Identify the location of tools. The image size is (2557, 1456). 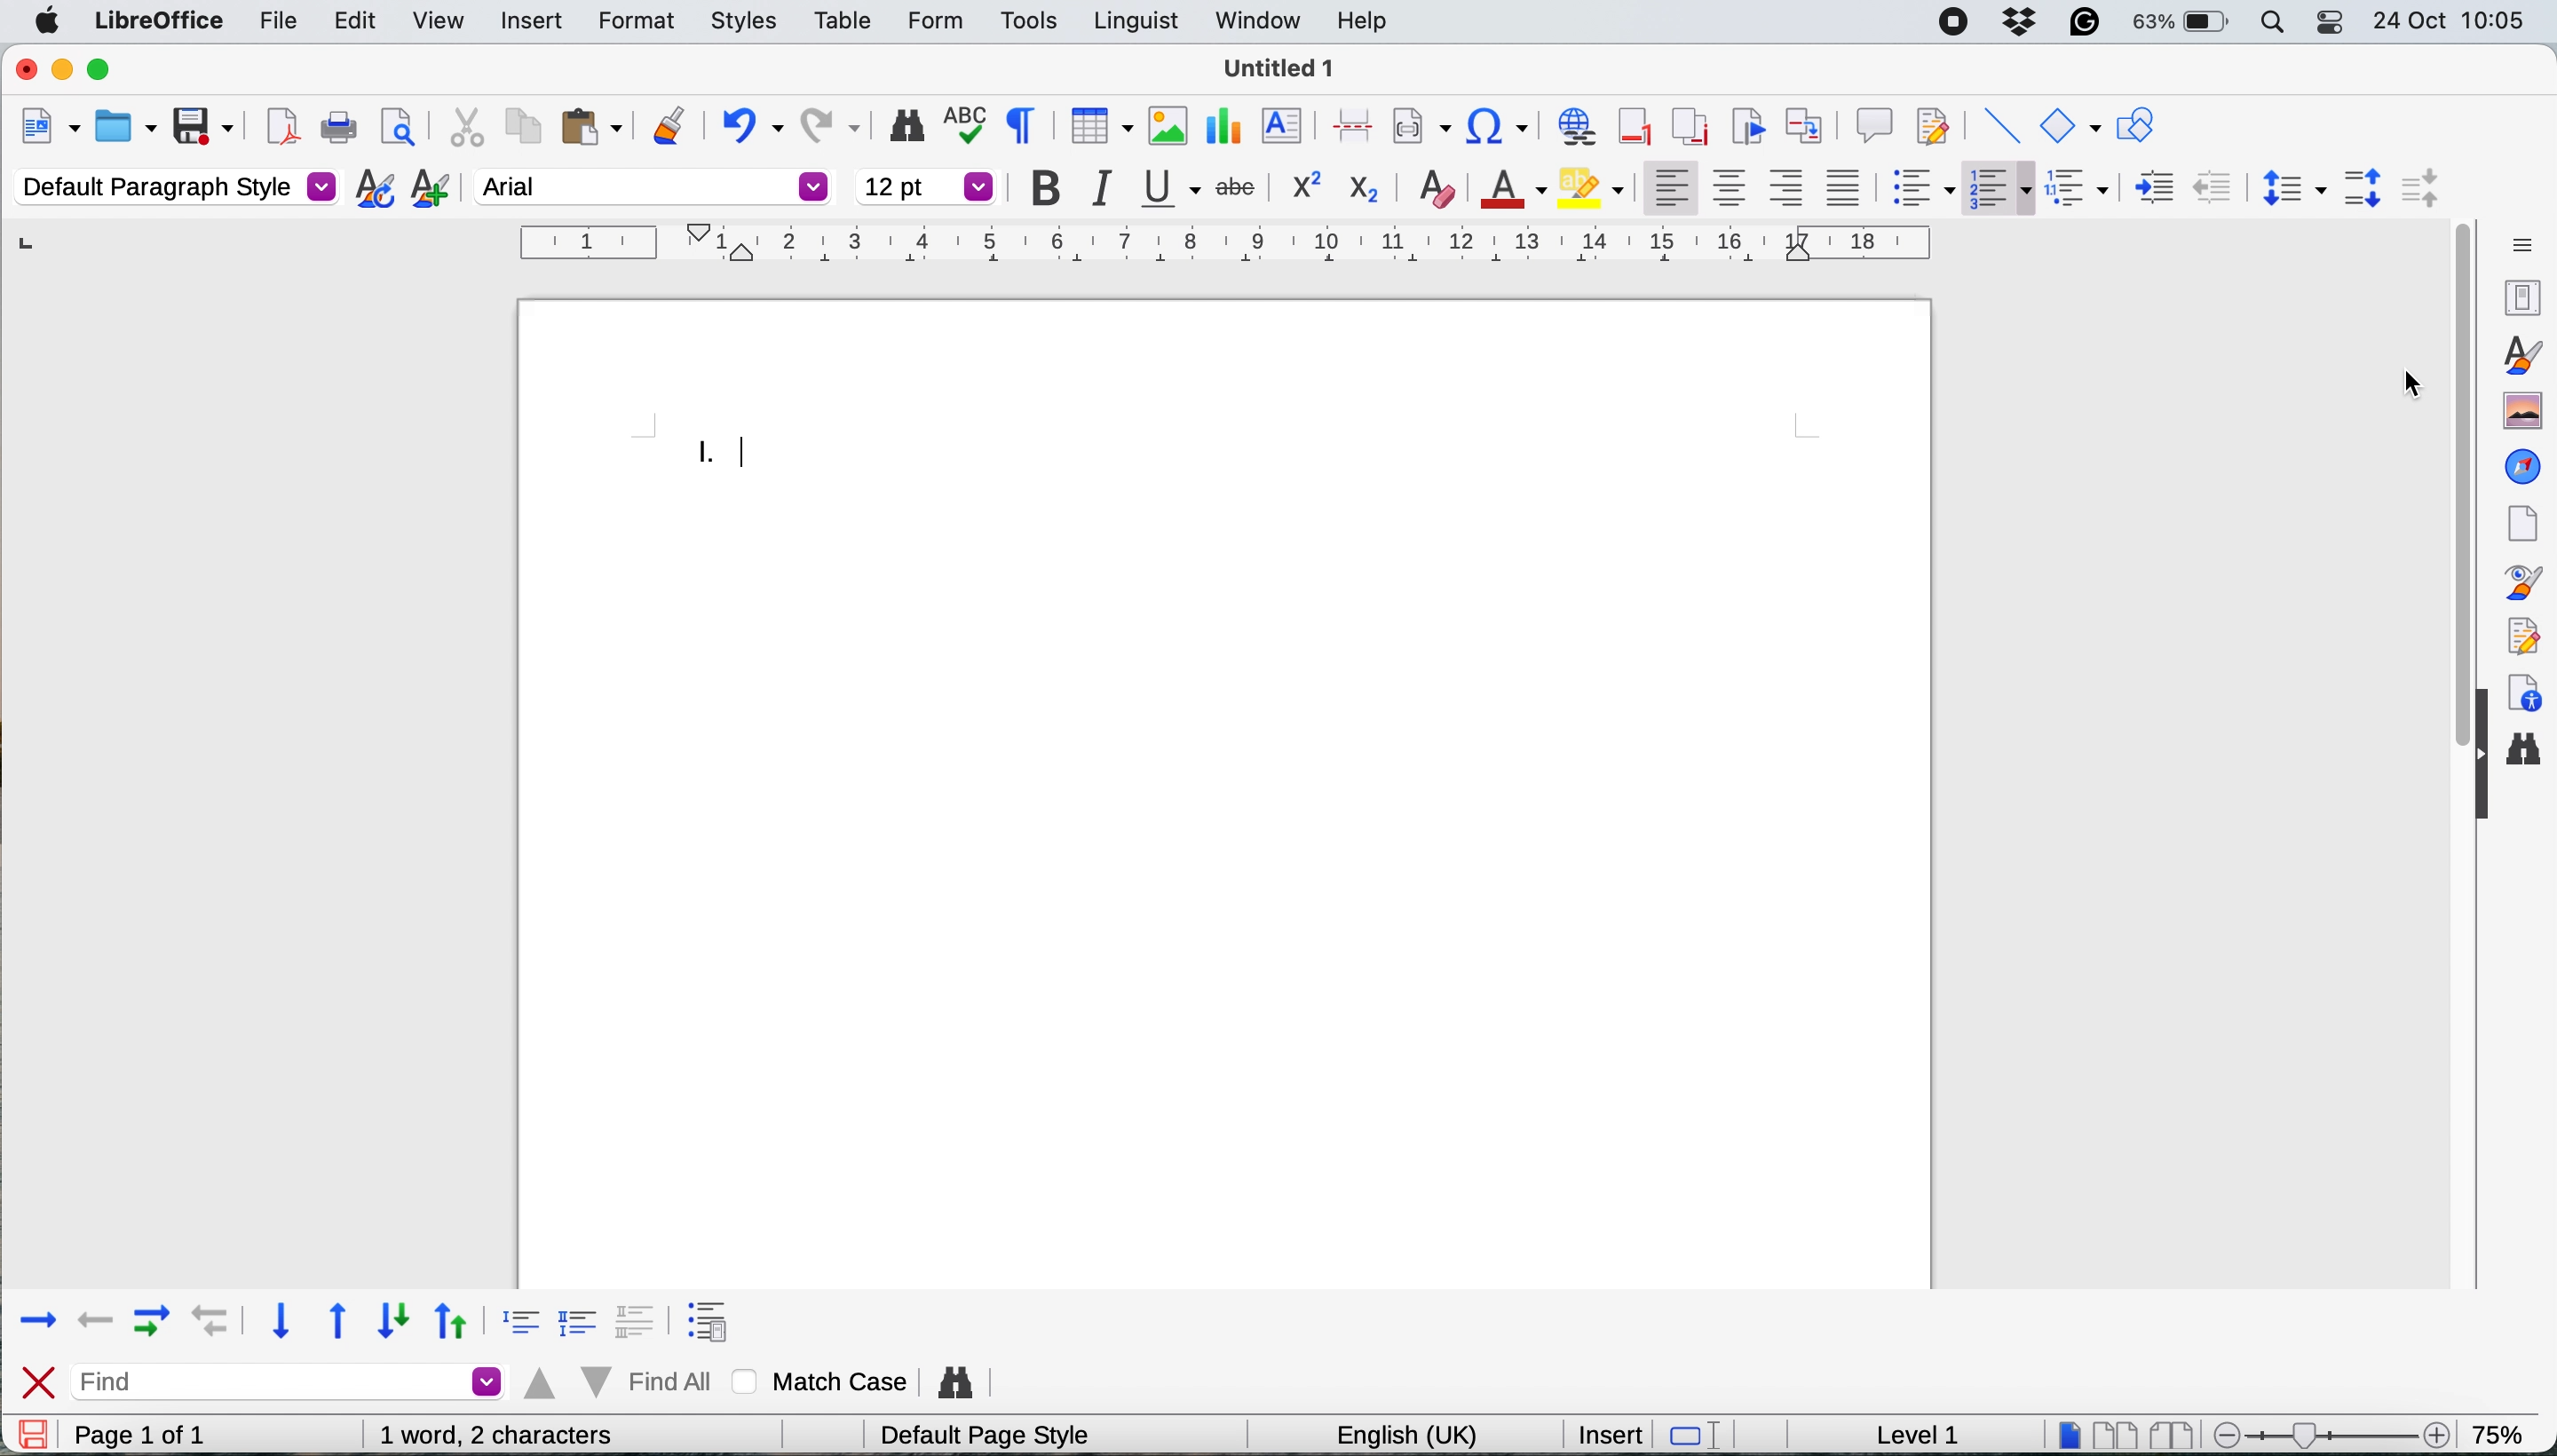
(1028, 21).